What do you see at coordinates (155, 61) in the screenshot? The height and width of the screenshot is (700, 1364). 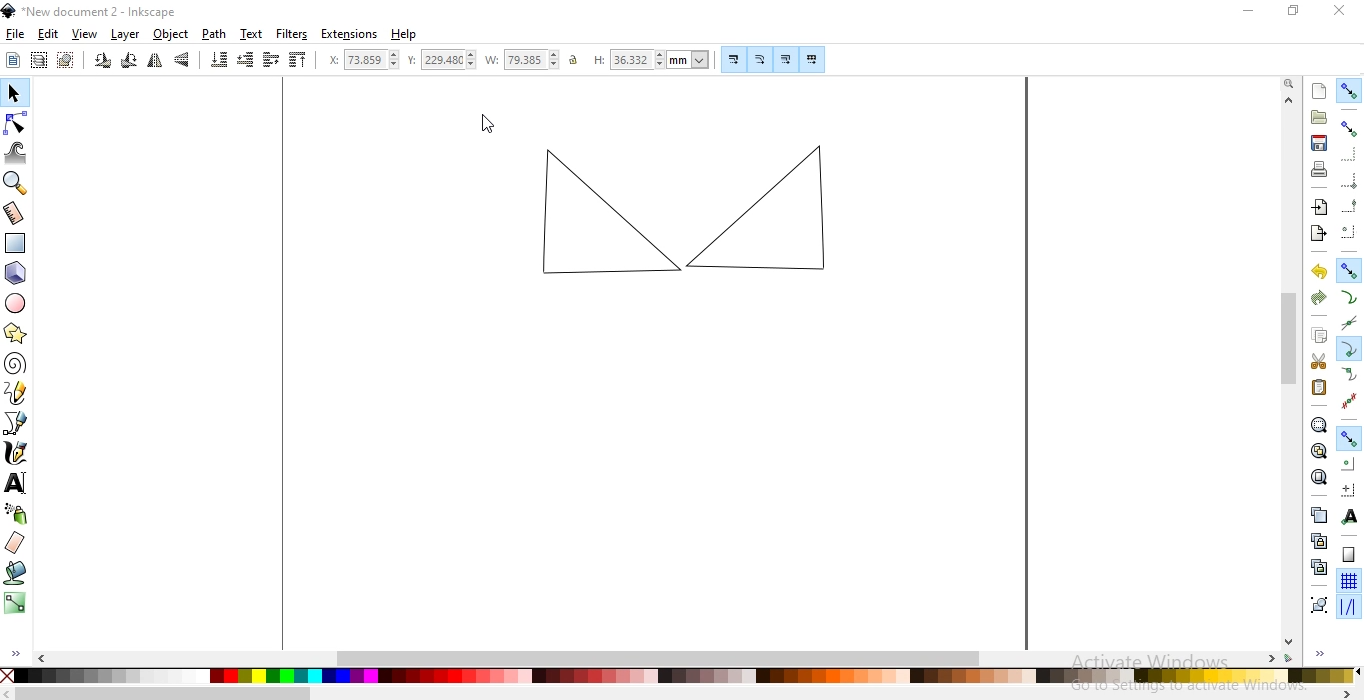 I see `flip horizontally` at bounding box center [155, 61].